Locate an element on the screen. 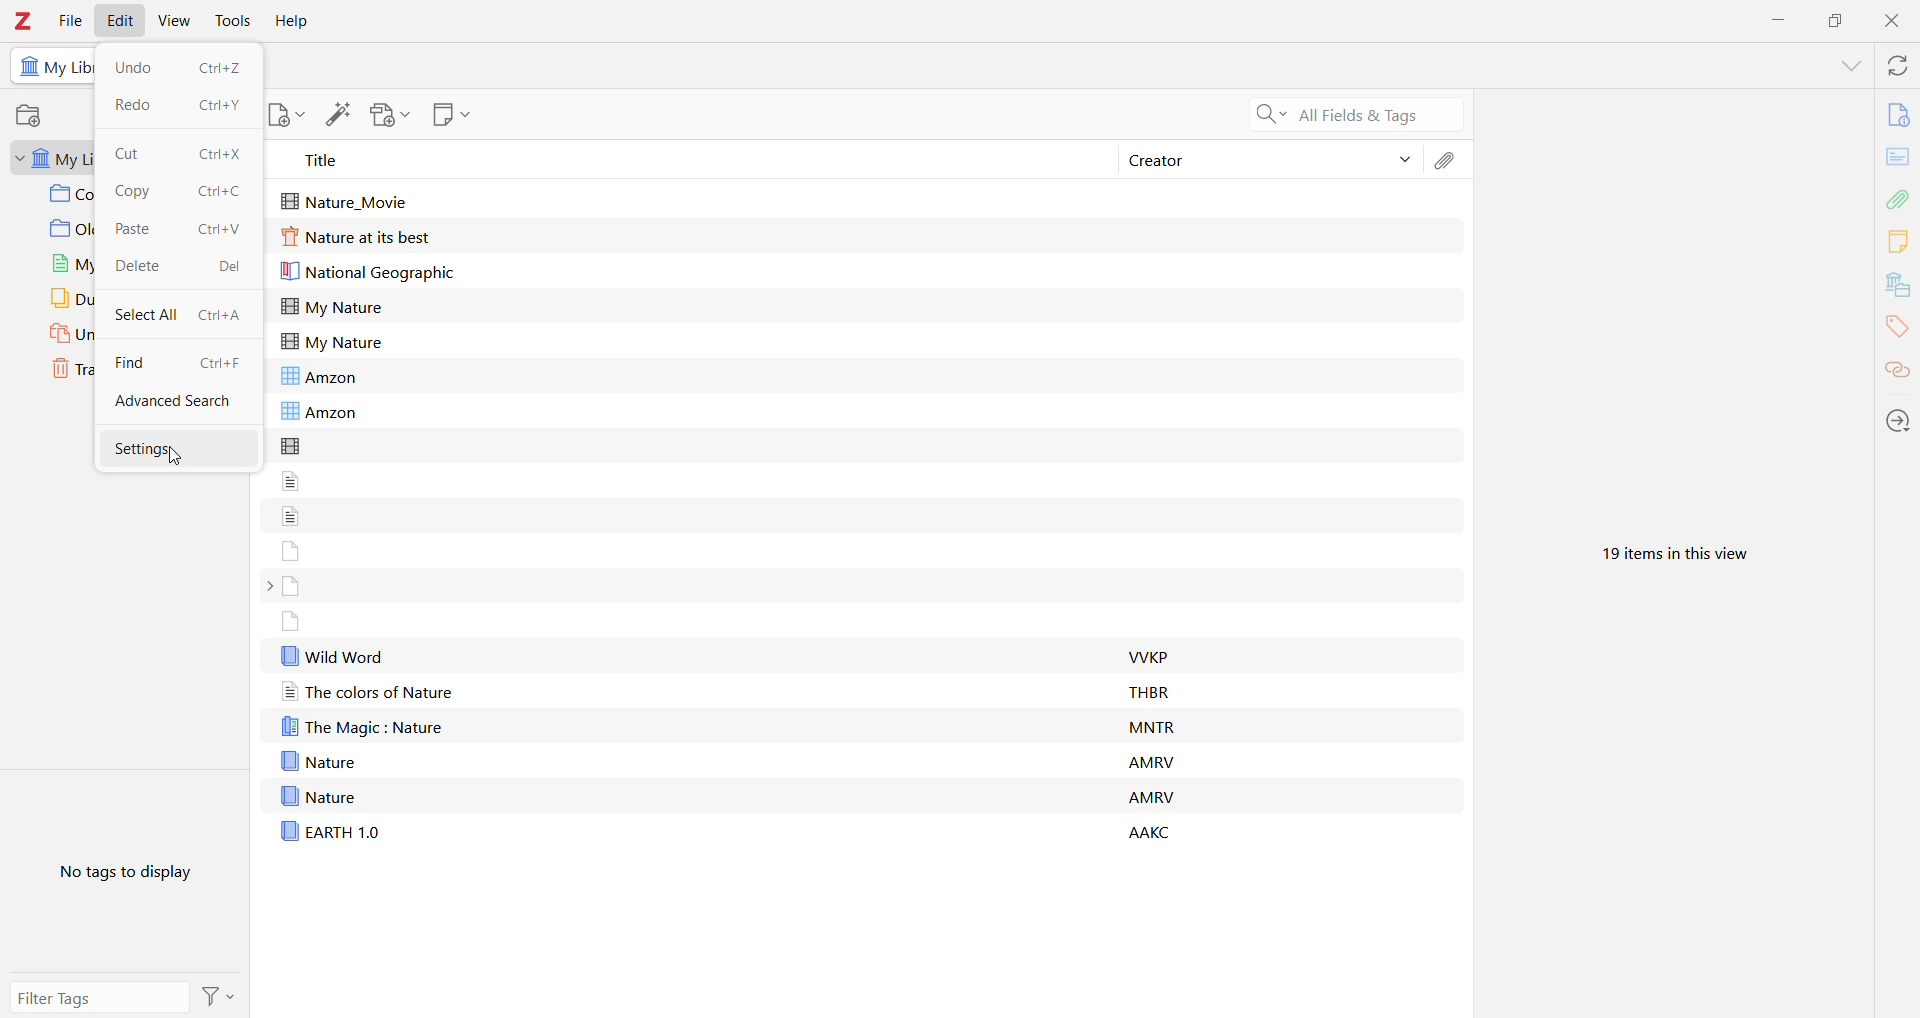 This screenshot has height=1018, width=1920. Ctri+C is located at coordinates (224, 194).